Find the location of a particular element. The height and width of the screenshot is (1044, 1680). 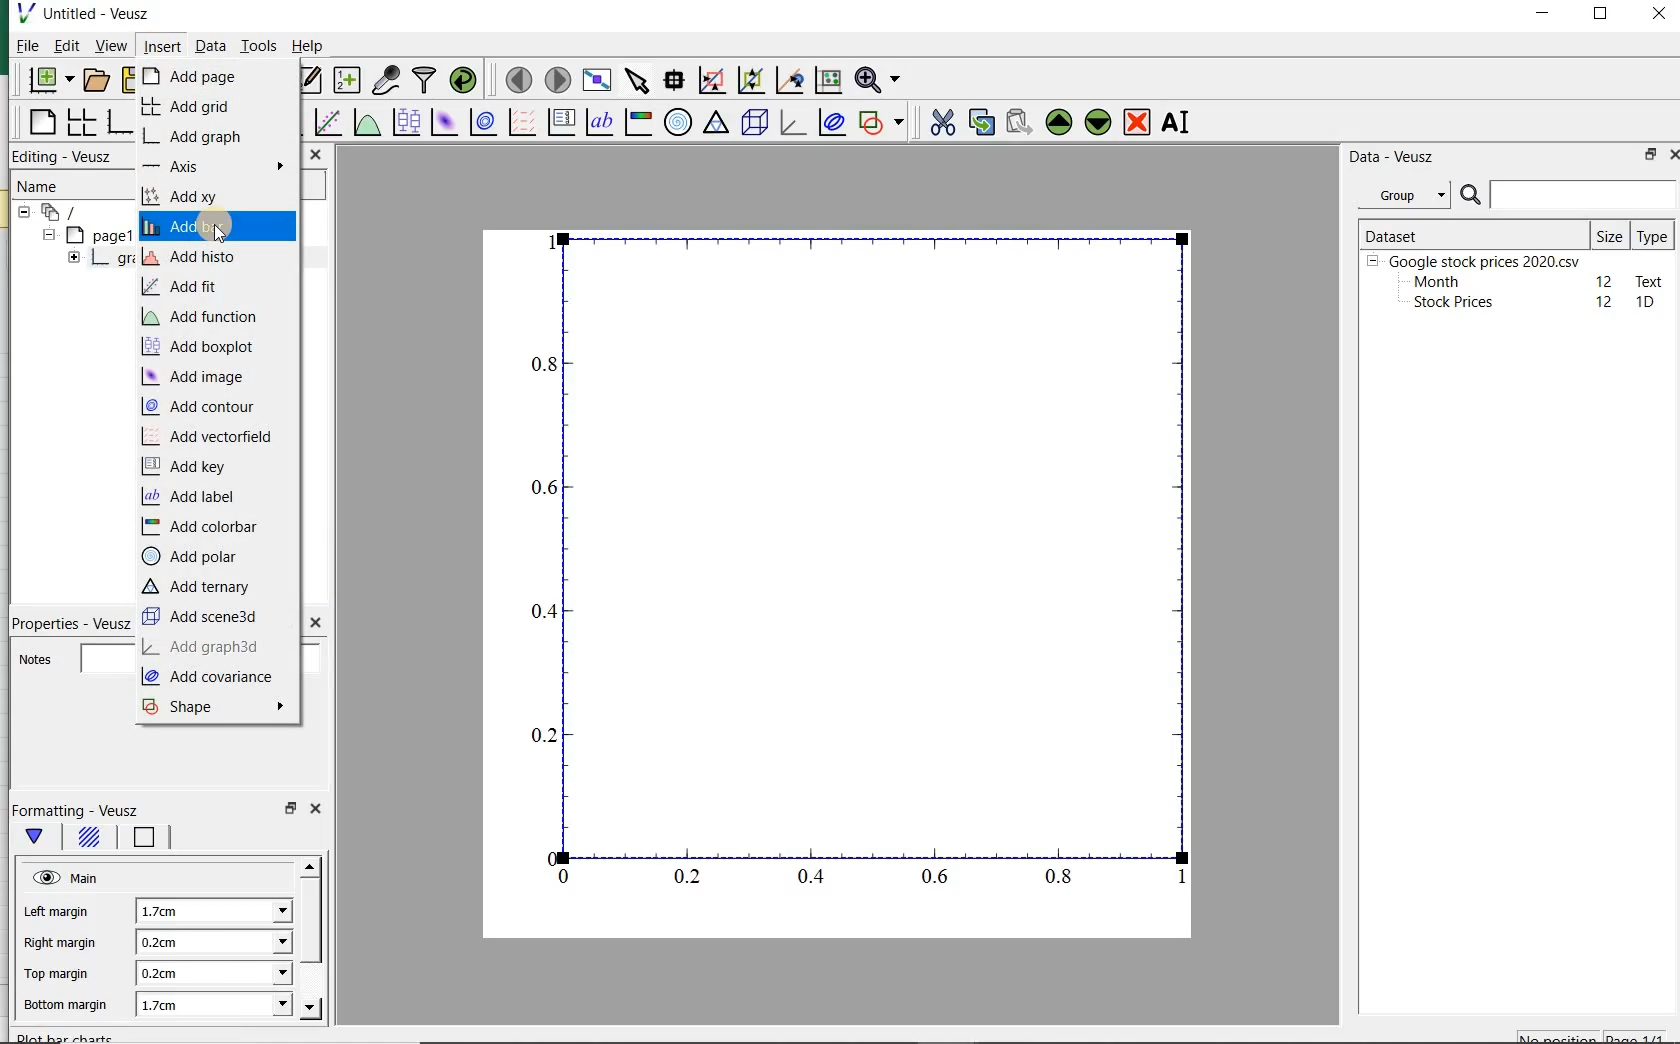

plot a vector field is located at coordinates (519, 124).